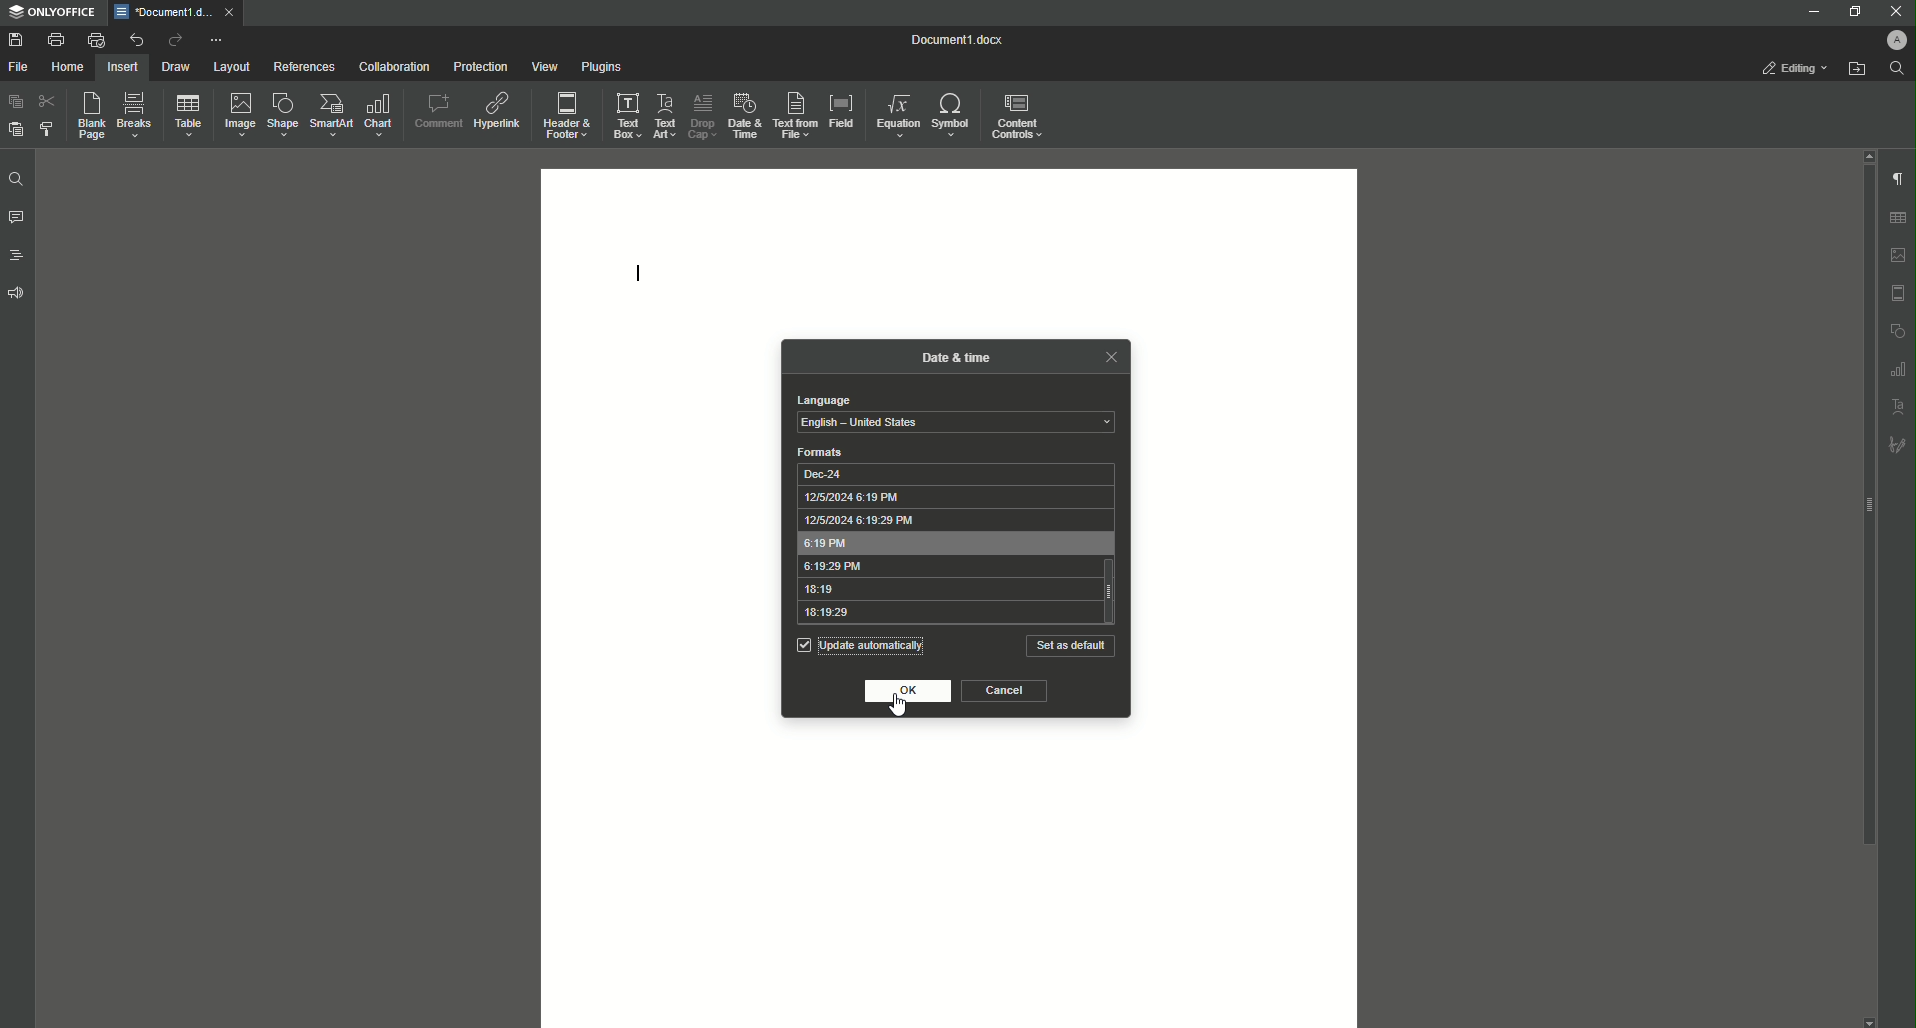 The width and height of the screenshot is (1916, 1028). Describe the element at coordinates (567, 112) in the screenshot. I see `Header and Footer` at that location.